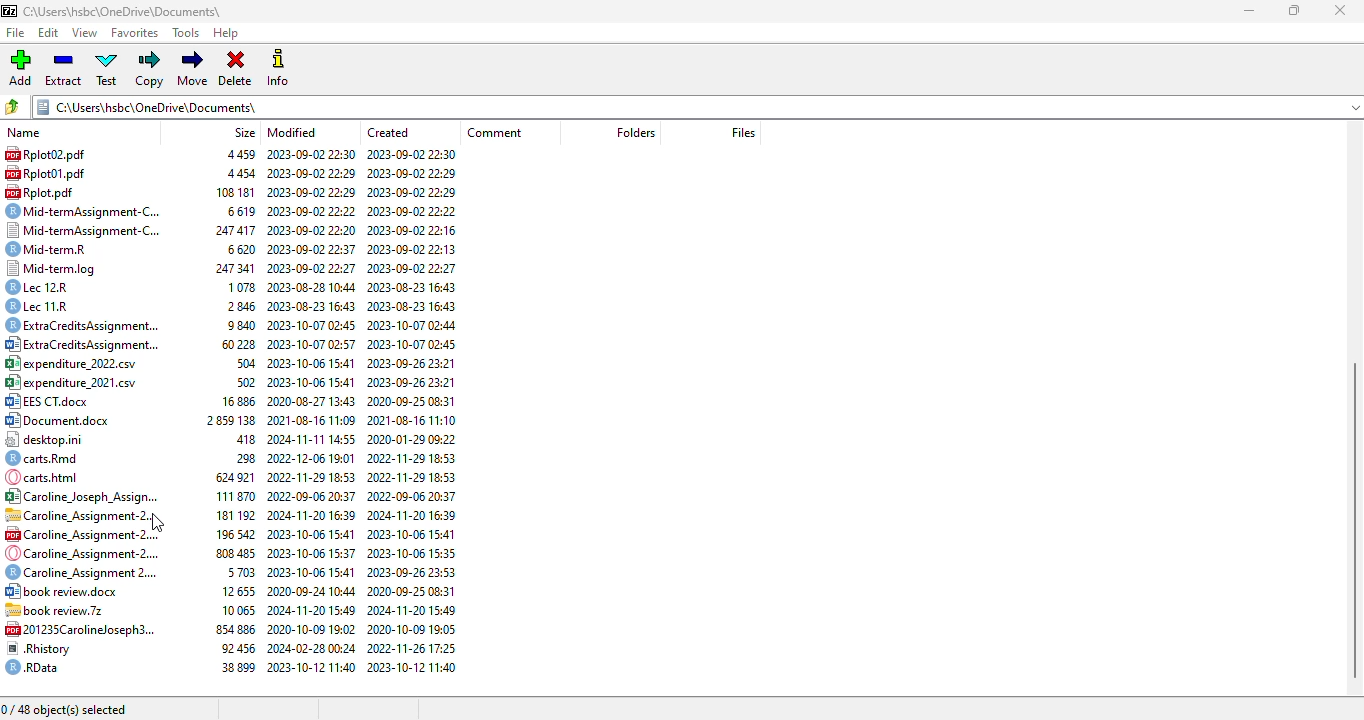  Describe the element at coordinates (414, 229) in the screenshot. I see `2023-09-02 22:16` at that location.